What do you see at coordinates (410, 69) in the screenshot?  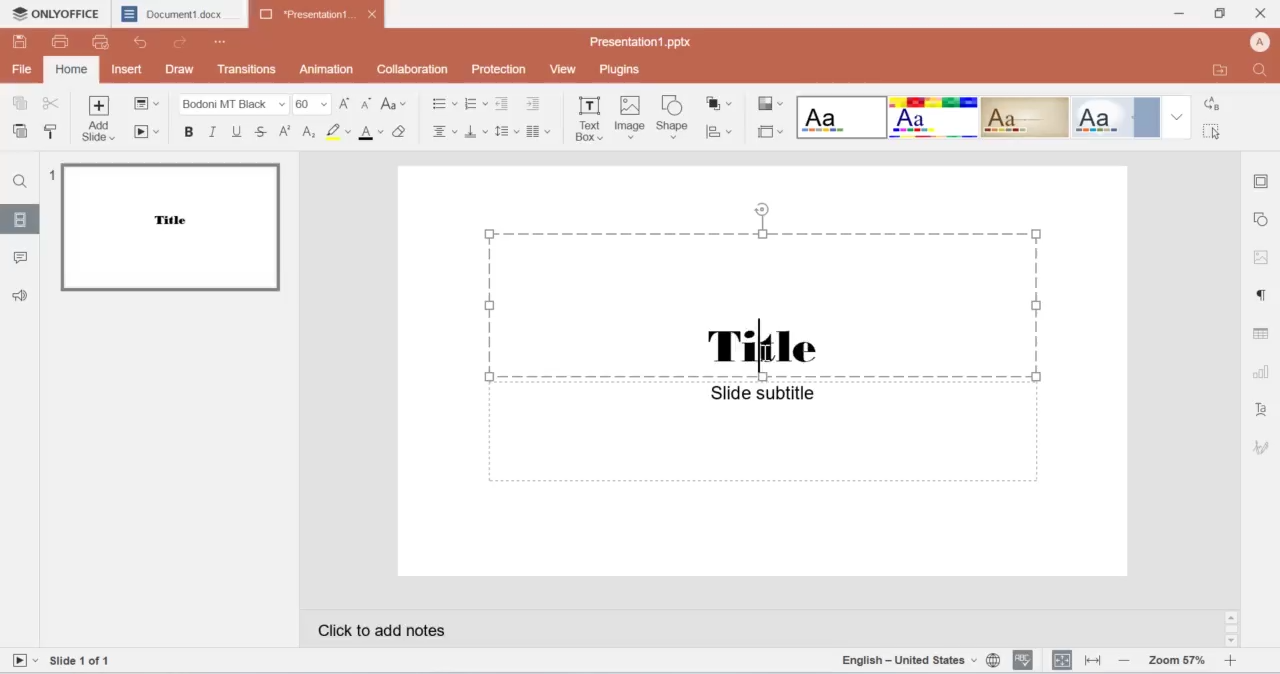 I see `collaboration` at bounding box center [410, 69].